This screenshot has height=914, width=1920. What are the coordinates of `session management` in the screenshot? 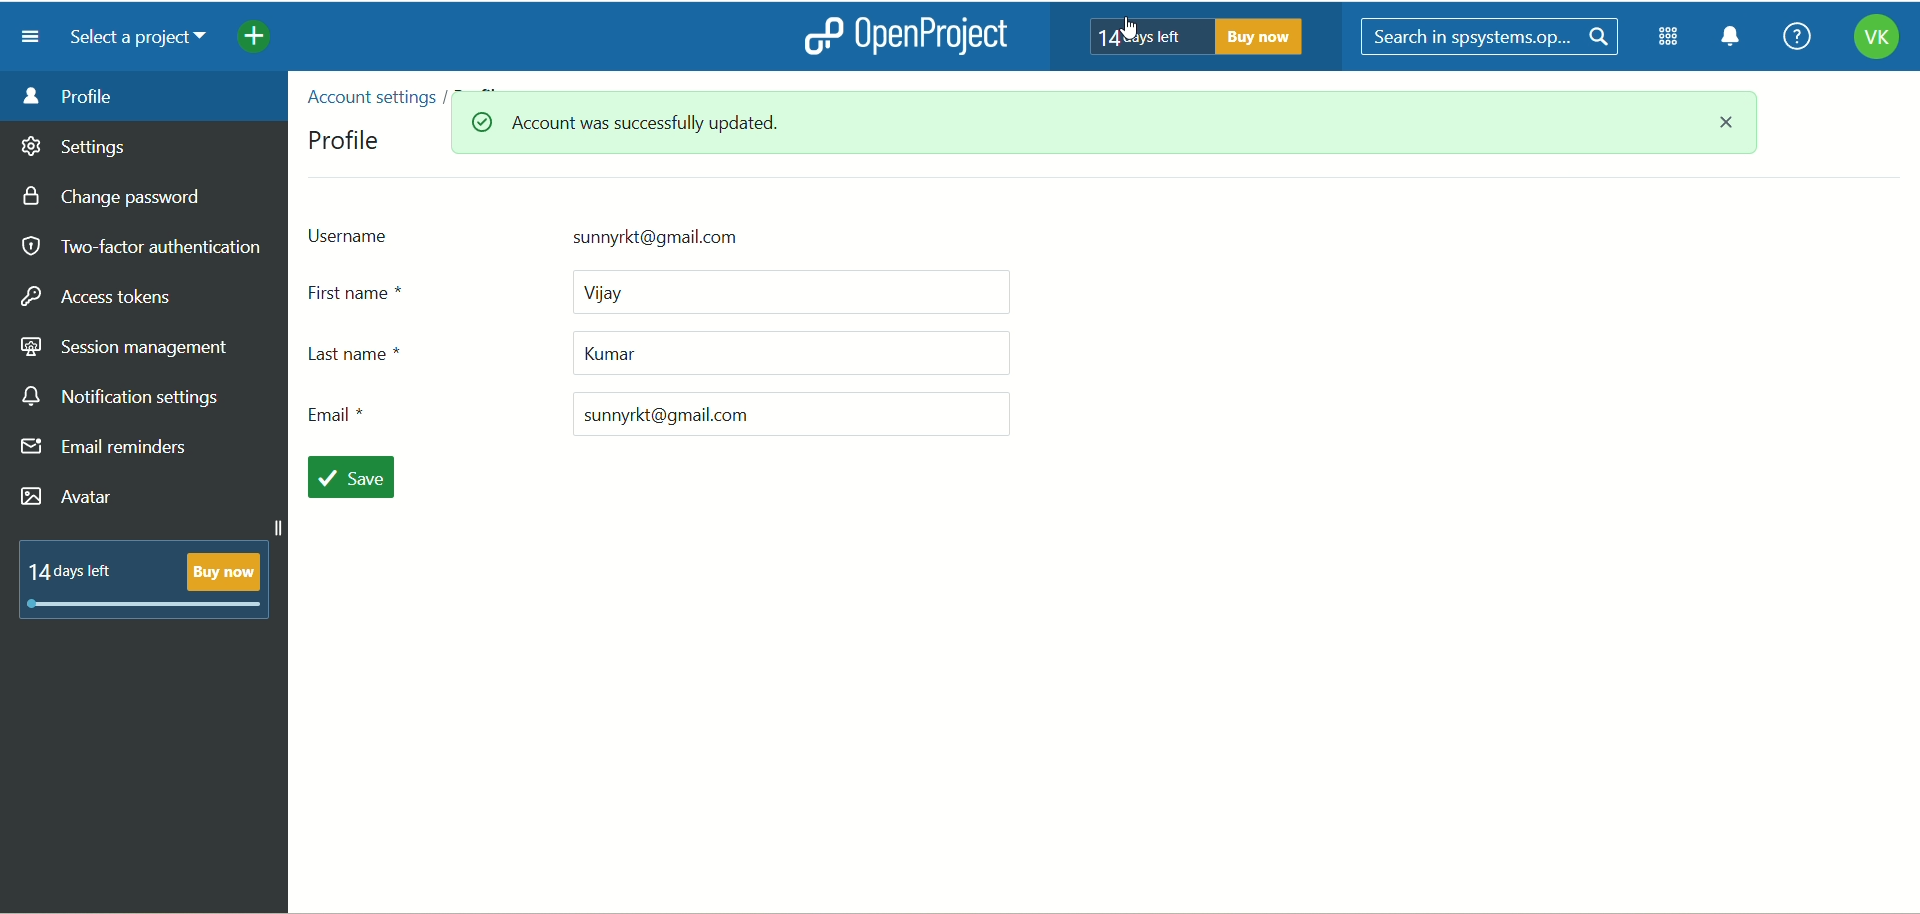 It's located at (125, 349).